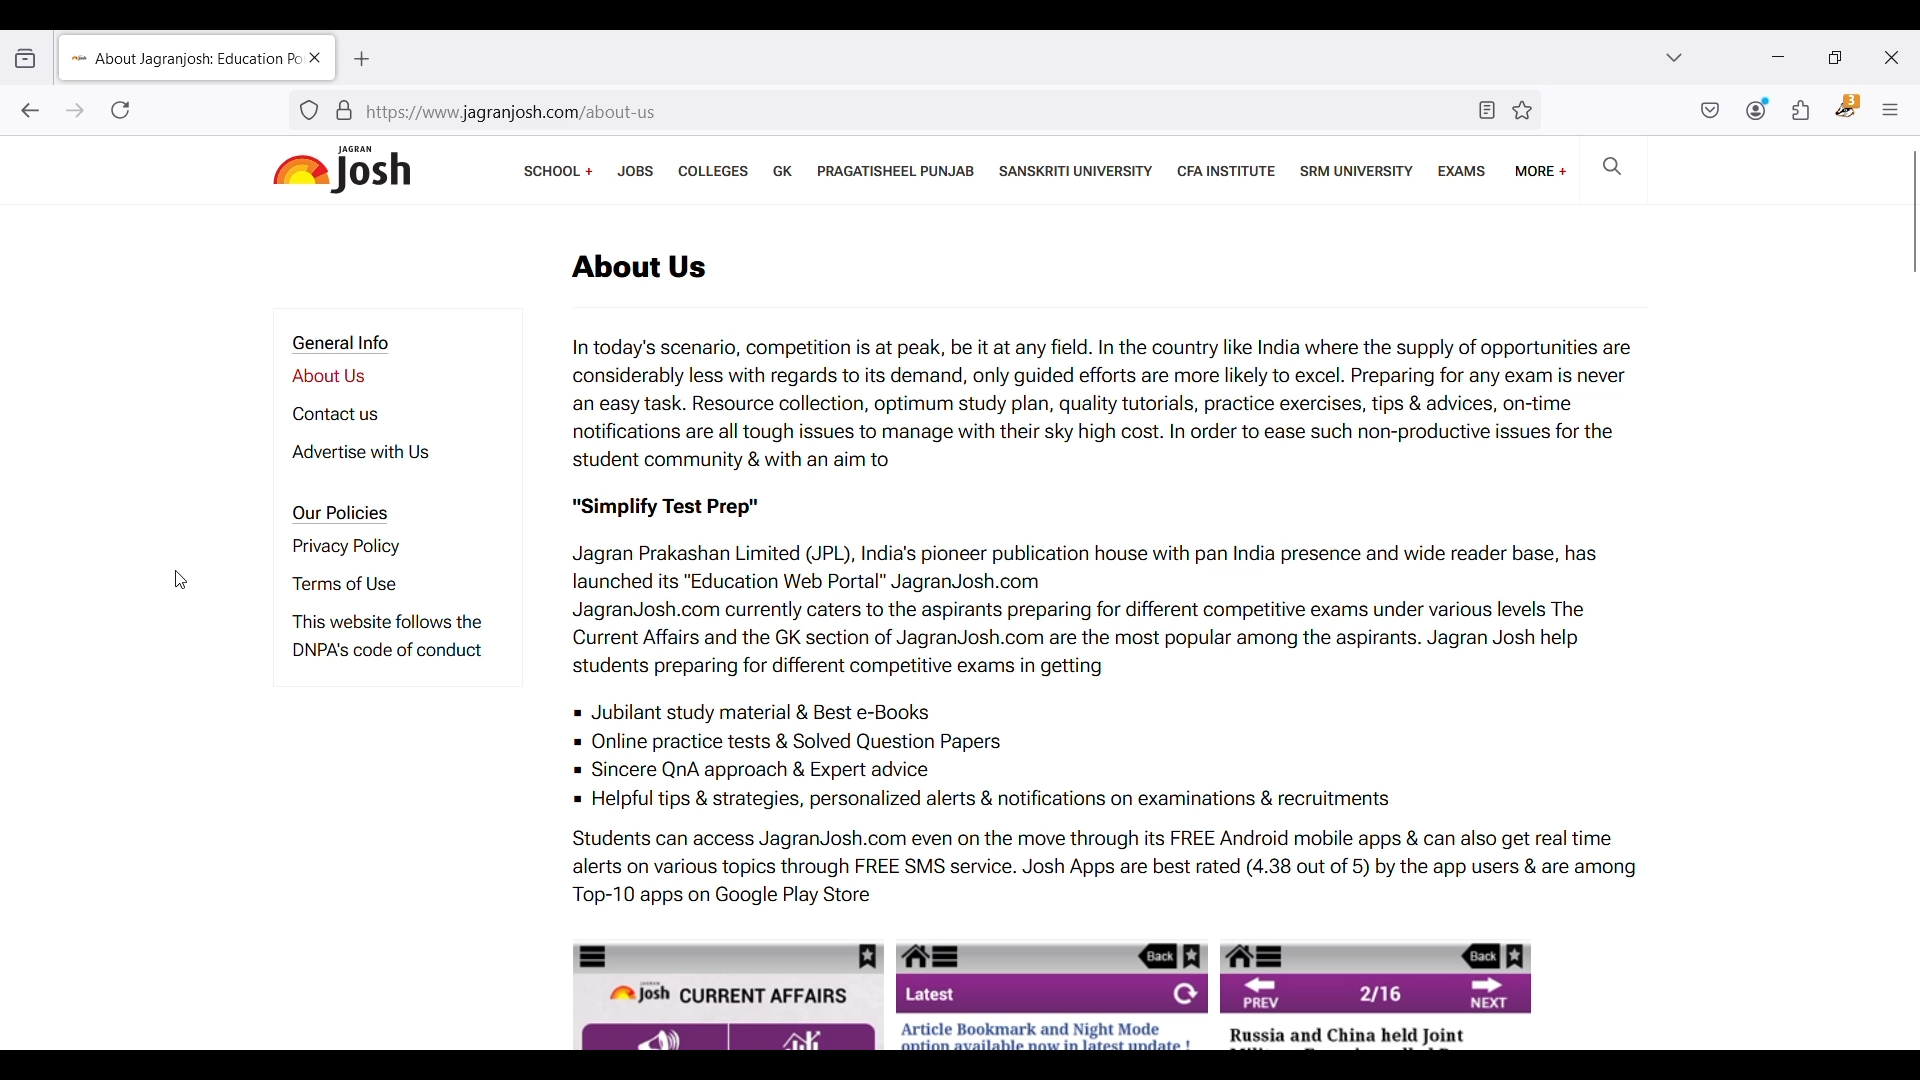 Image resolution: width=1920 pixels, height=1080 pixels. I want to click on Jagran Prakashan Limited (JPL), India’s pioneer publication house with pan India presence and wide reader base, has
launched its “Education Web Portal” JagranJosh.com

JagranJosh.com currently caters to the aspirants preparing for different competitive exams under various levels The
Current Affairs and the GK section of JagranJosh.com are the most popular among the aspirants. Jagran Josh help
students preparing for different competitive exams in getting, so click(1094, 610).